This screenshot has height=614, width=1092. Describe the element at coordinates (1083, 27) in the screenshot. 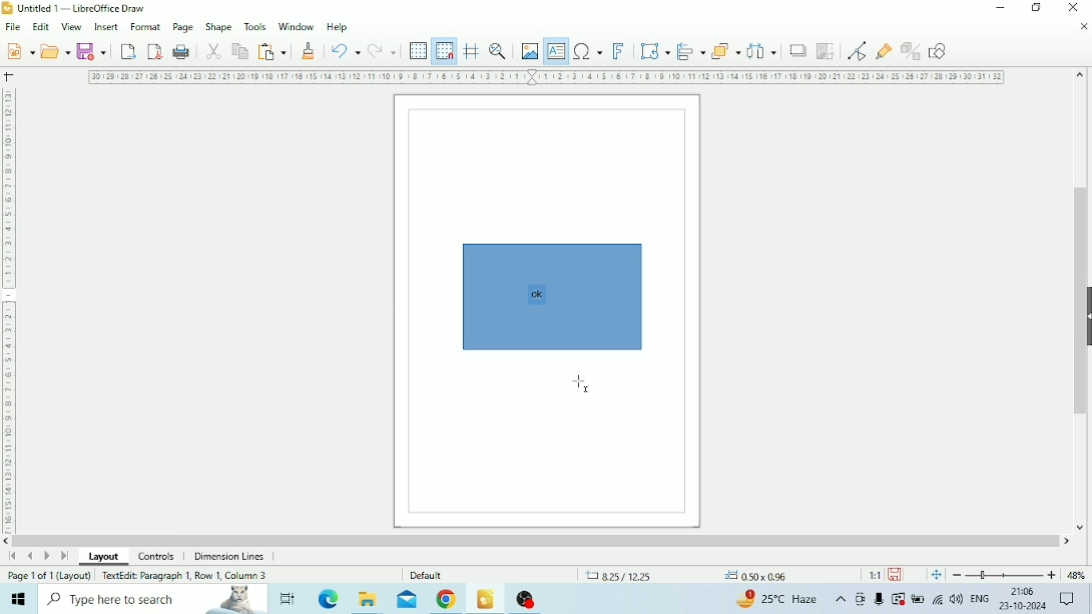

I see `Close Document` at that location.